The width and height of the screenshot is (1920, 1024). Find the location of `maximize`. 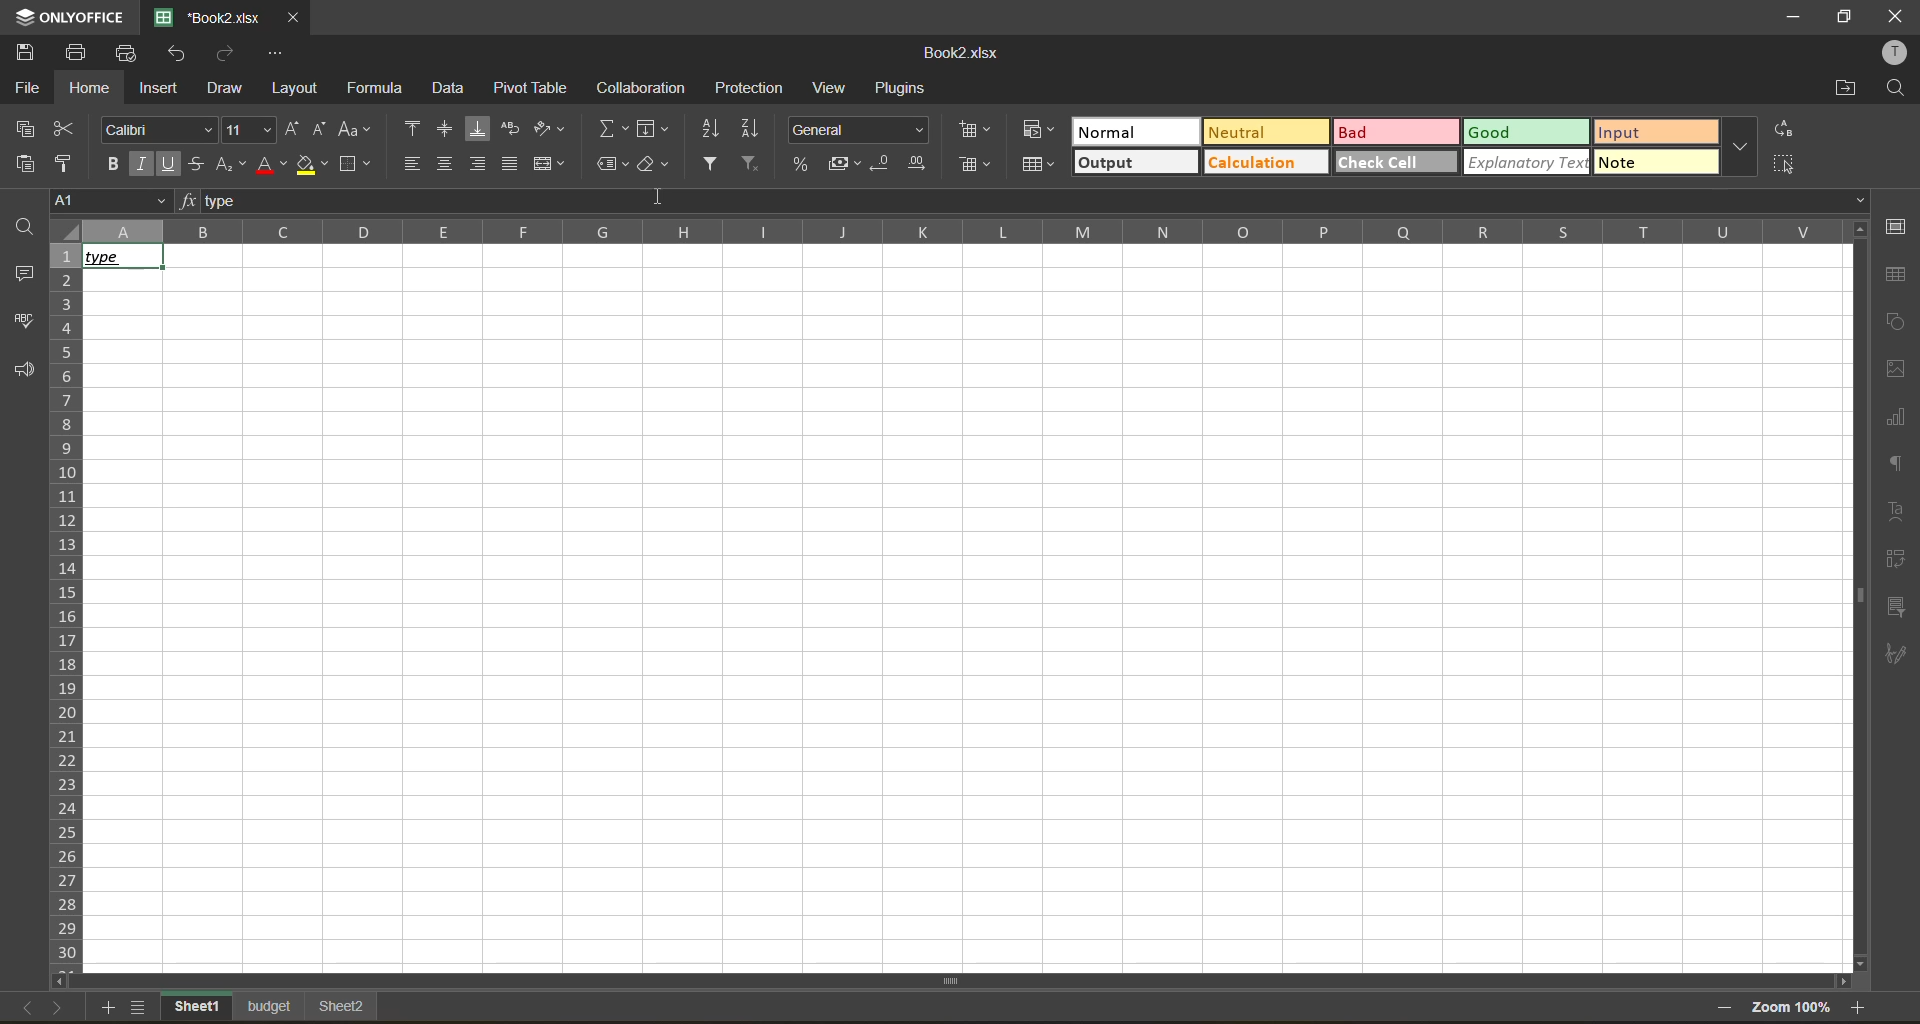

maximize is located at coordinates (1841, 17).